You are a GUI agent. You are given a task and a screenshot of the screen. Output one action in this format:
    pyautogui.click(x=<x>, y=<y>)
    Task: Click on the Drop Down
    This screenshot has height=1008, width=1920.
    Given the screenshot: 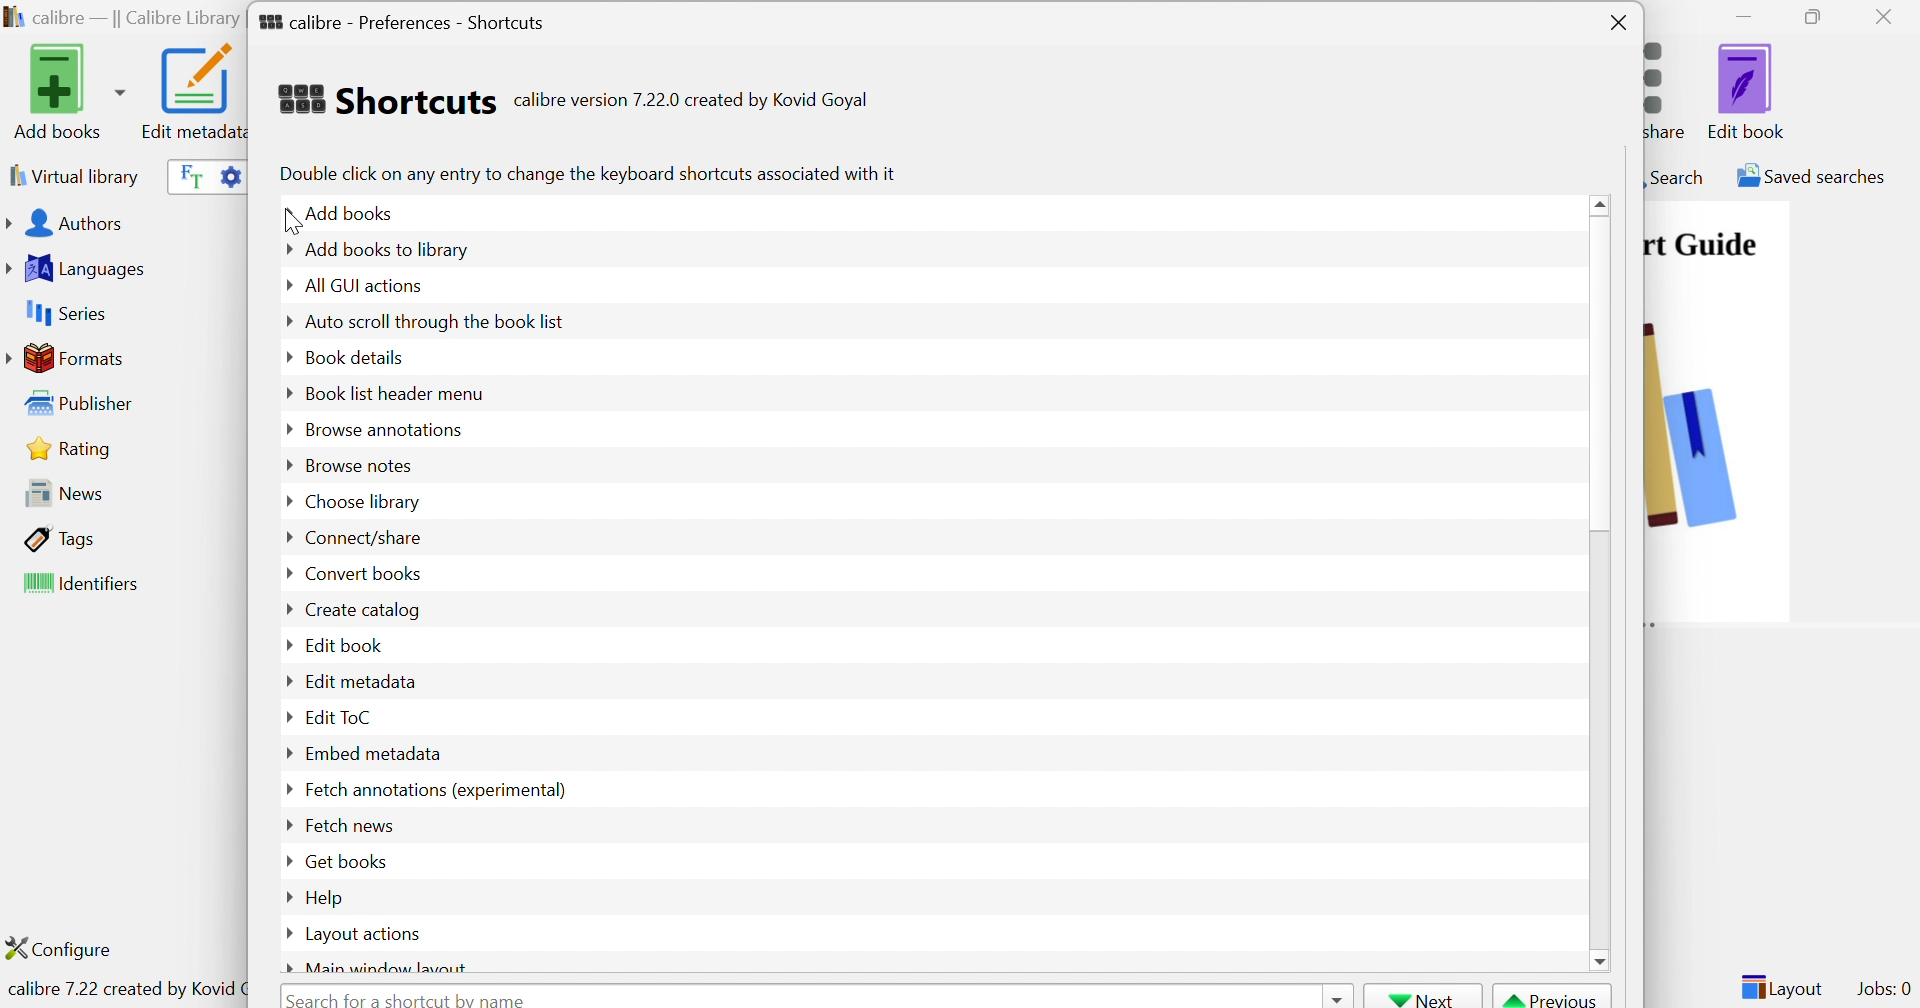 What is the action you would take?
    pyautogui.click(x=281, y=249)
    